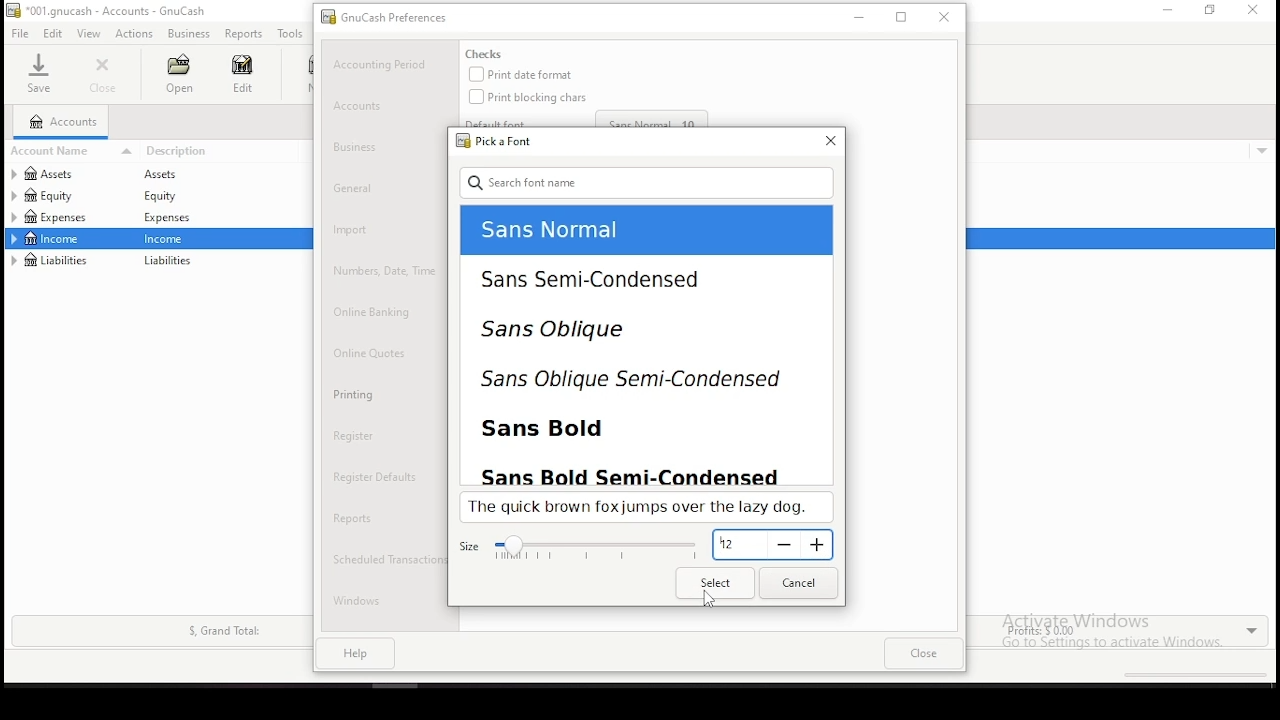 Image resolution: width=1280 pixels, height=720 pixels. I want to click on edits, so click(54, 33).